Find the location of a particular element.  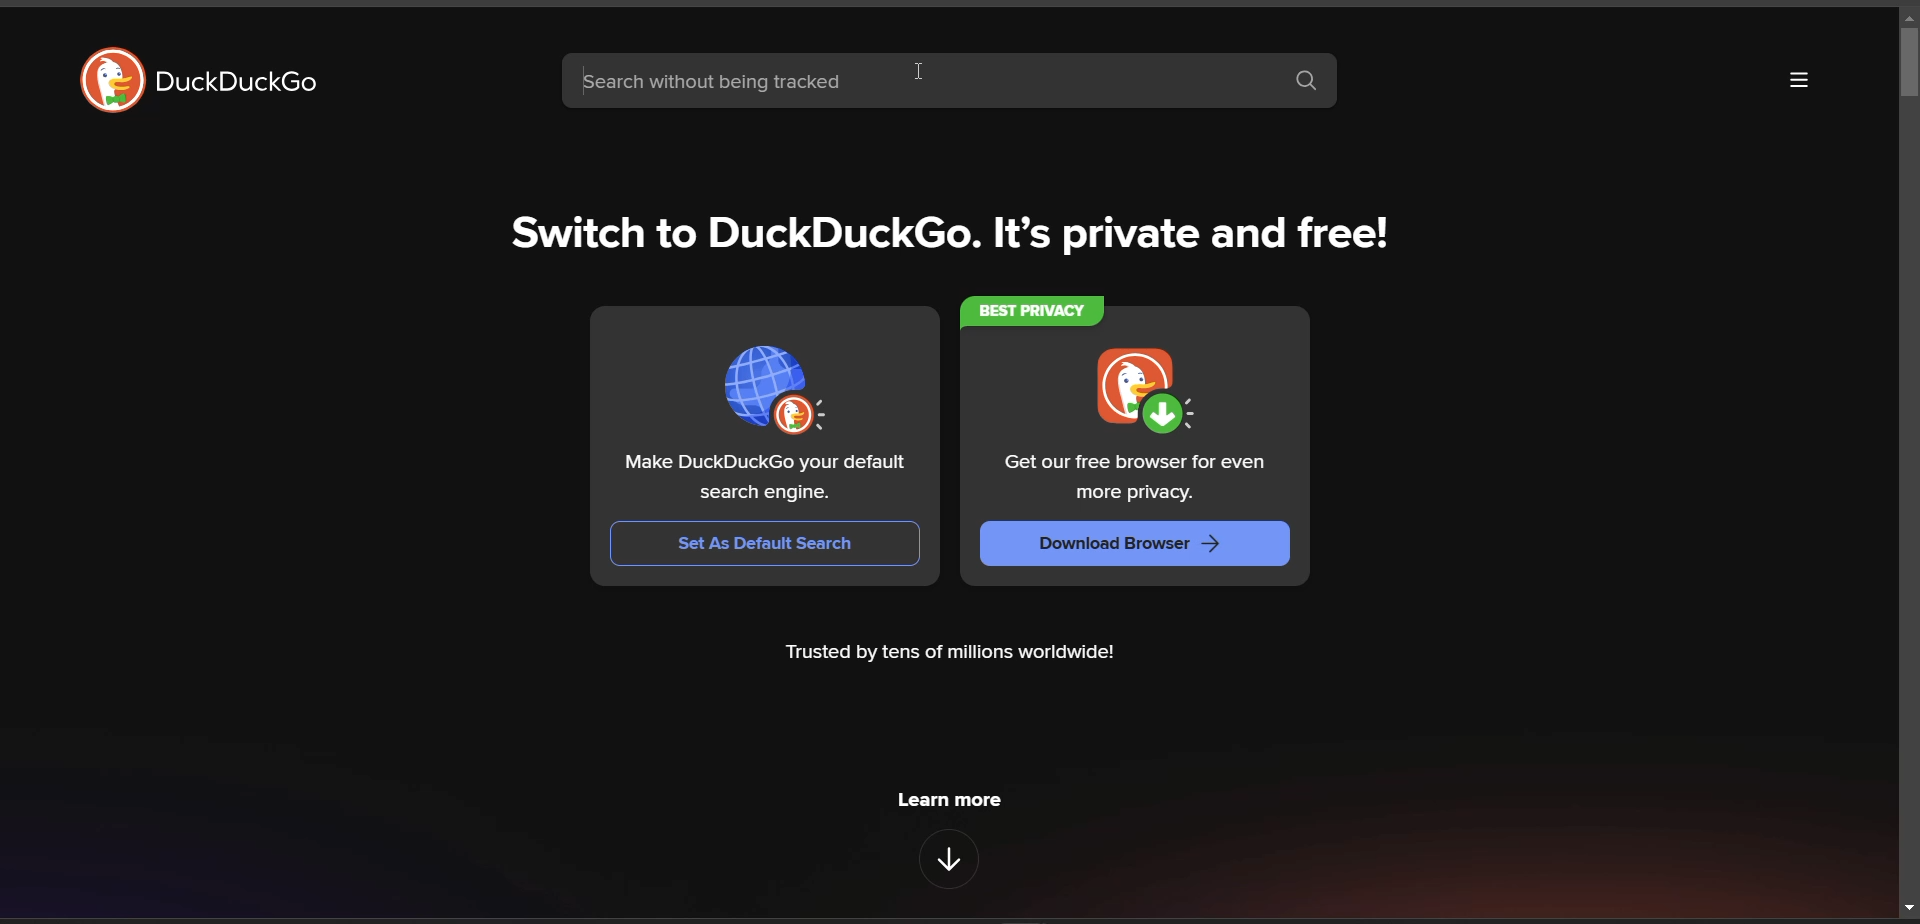

features is located at coordinates (951, 861).